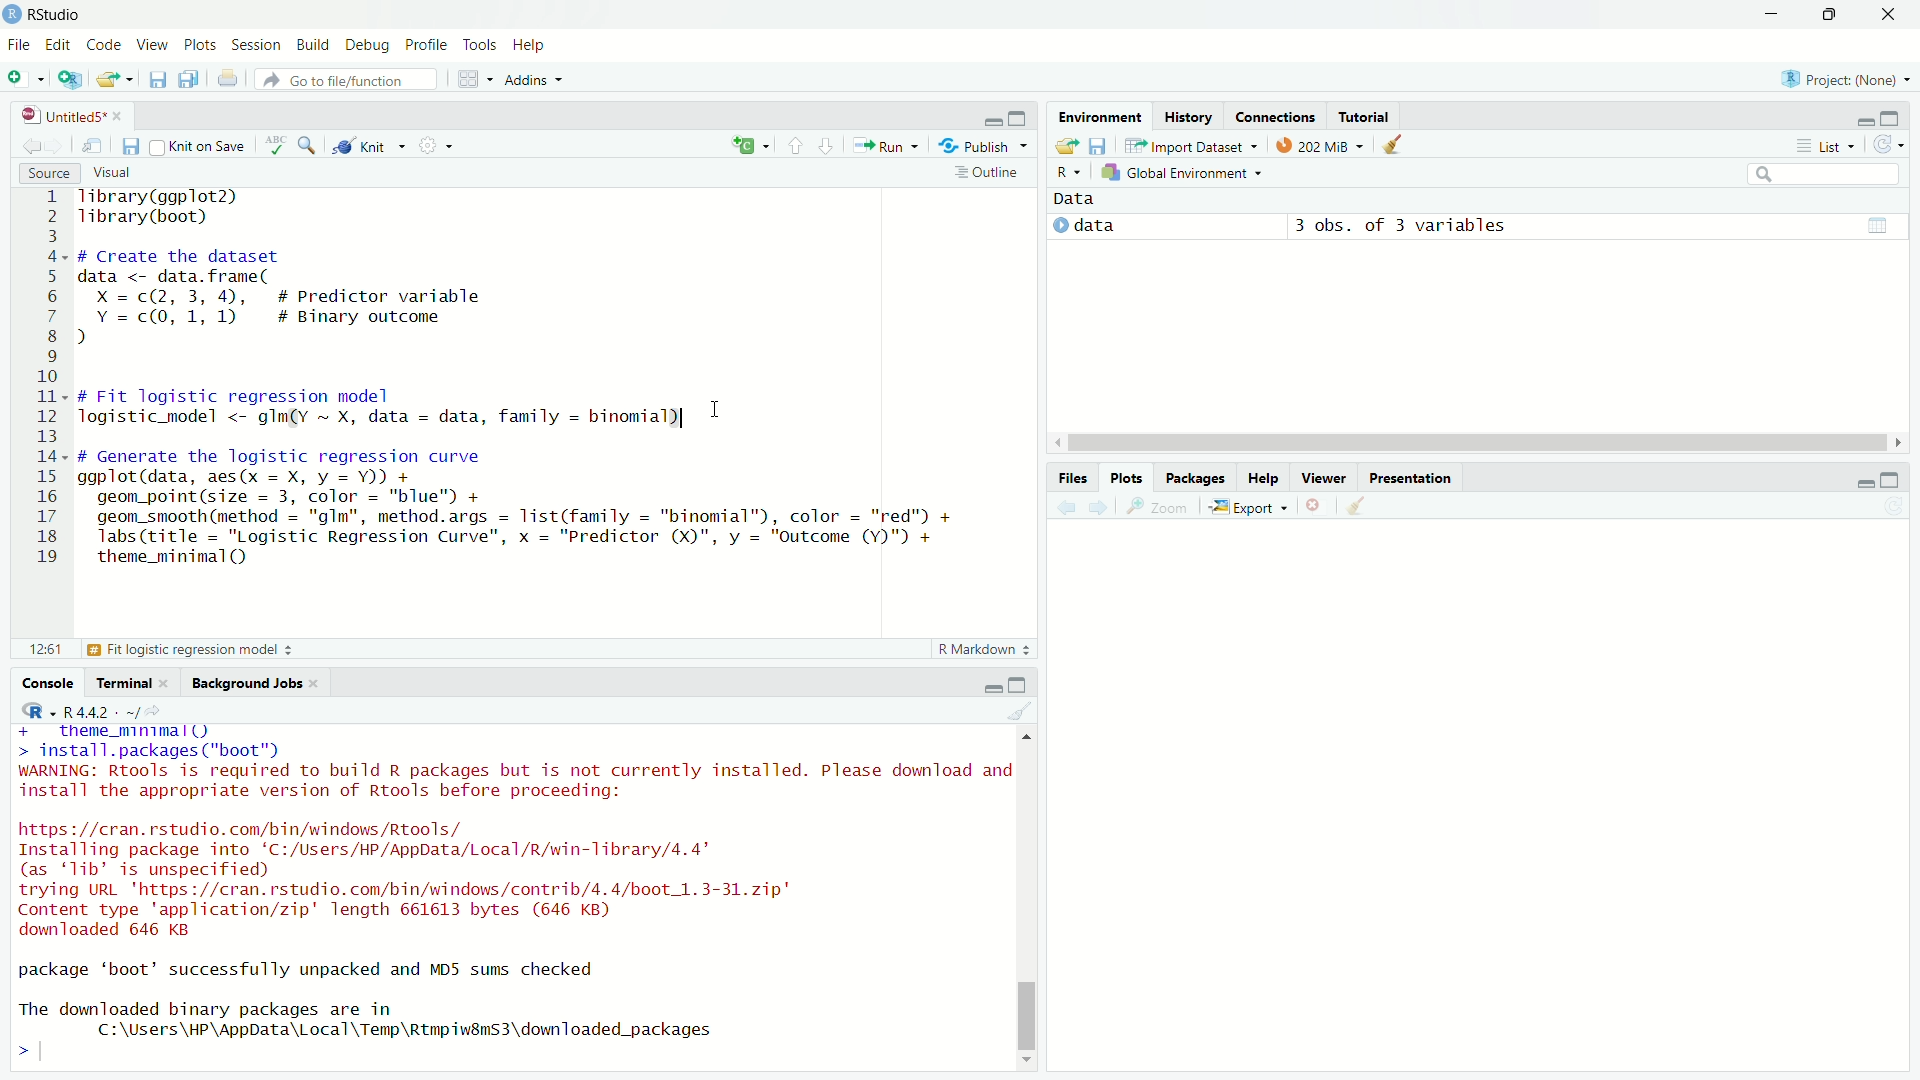 This screenshot has height=1080, width=1920. I want to click on More options, so click(437, 144).